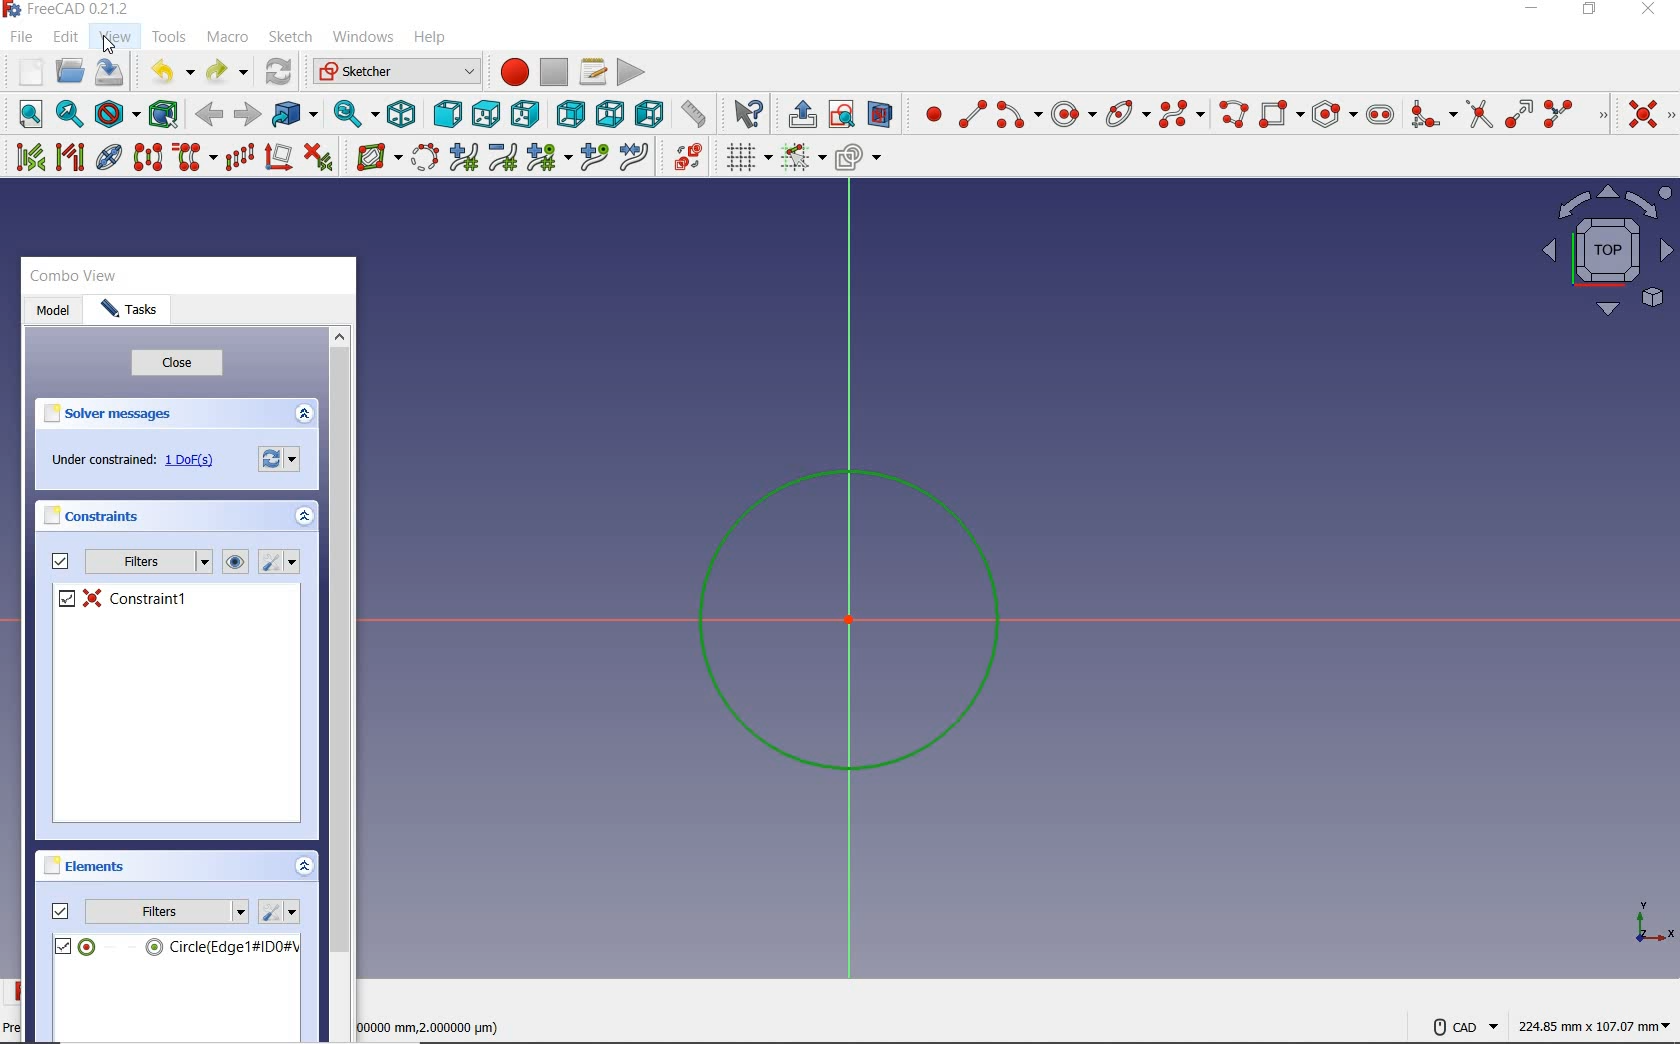  I want to click on reload, so click(278, 71).